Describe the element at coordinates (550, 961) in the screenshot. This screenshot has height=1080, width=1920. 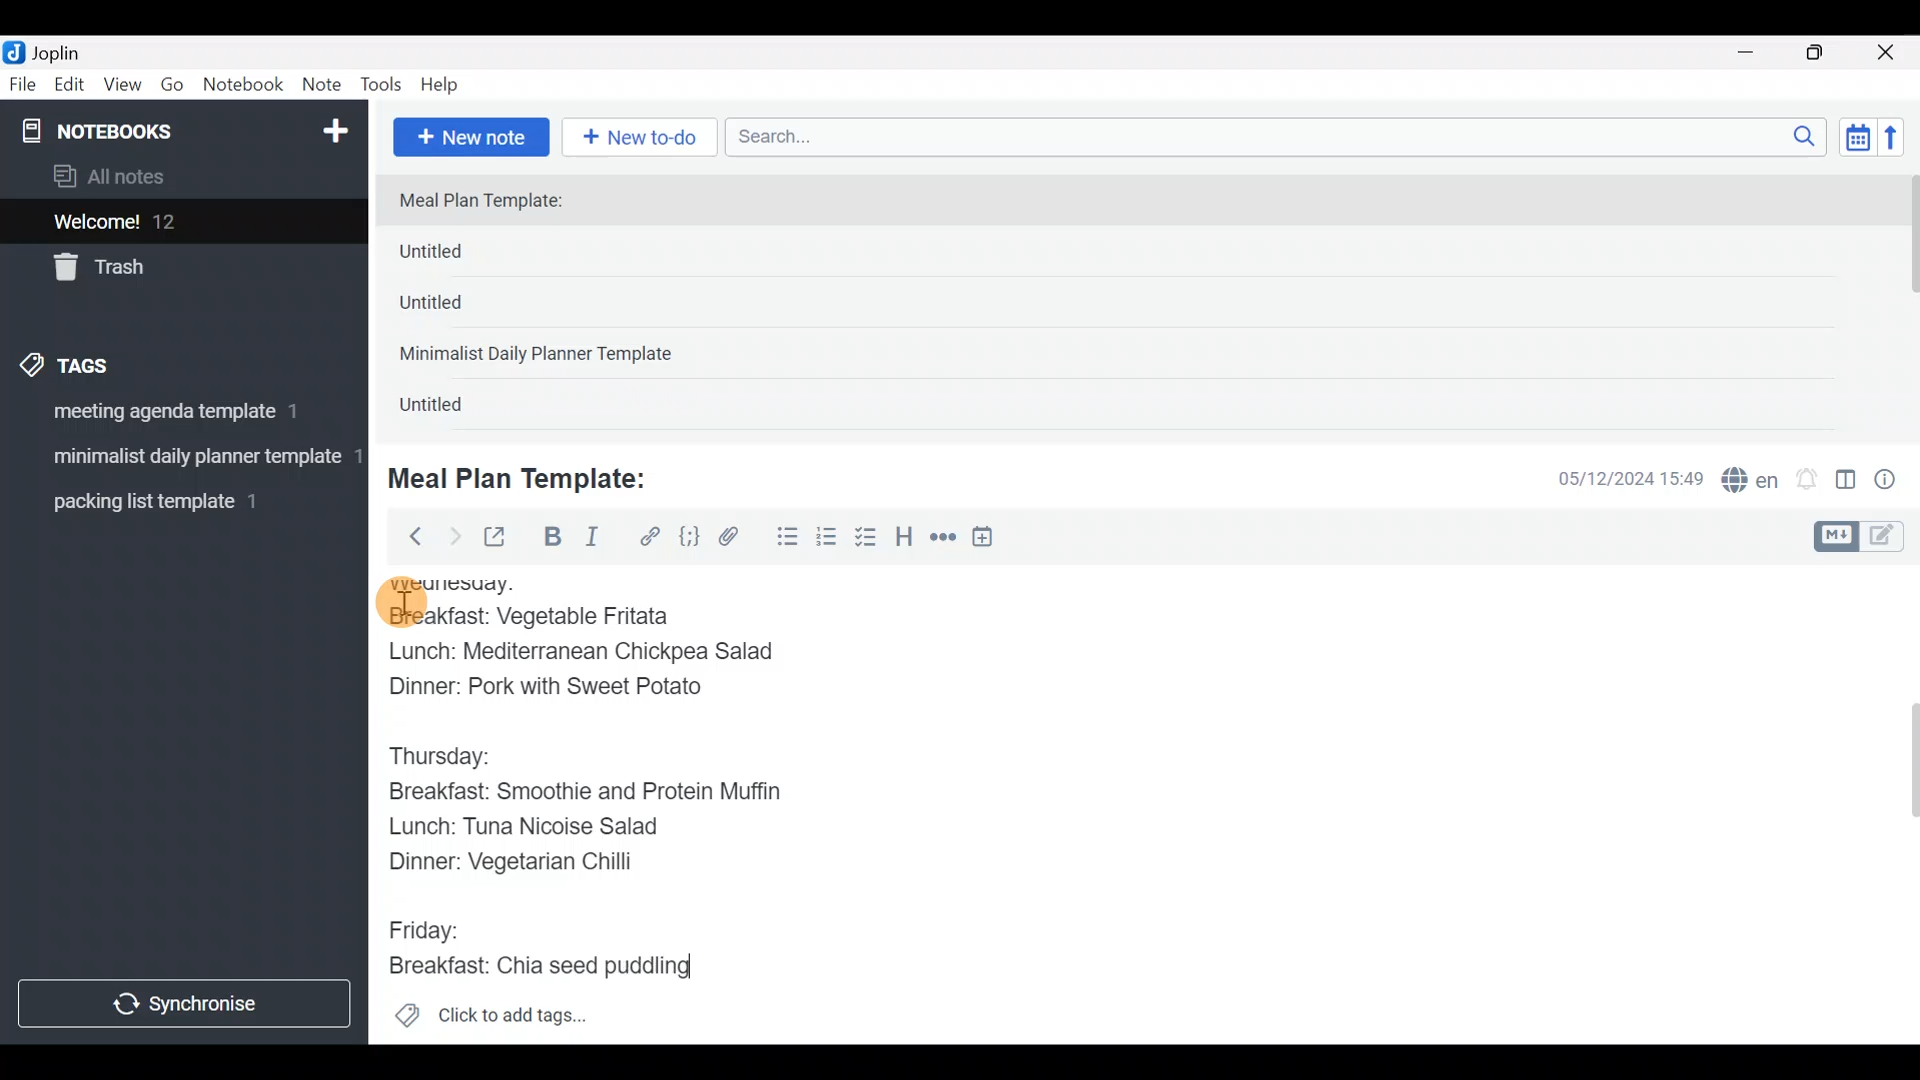
I see `Breakfast: Chia seed puddling` at that location.